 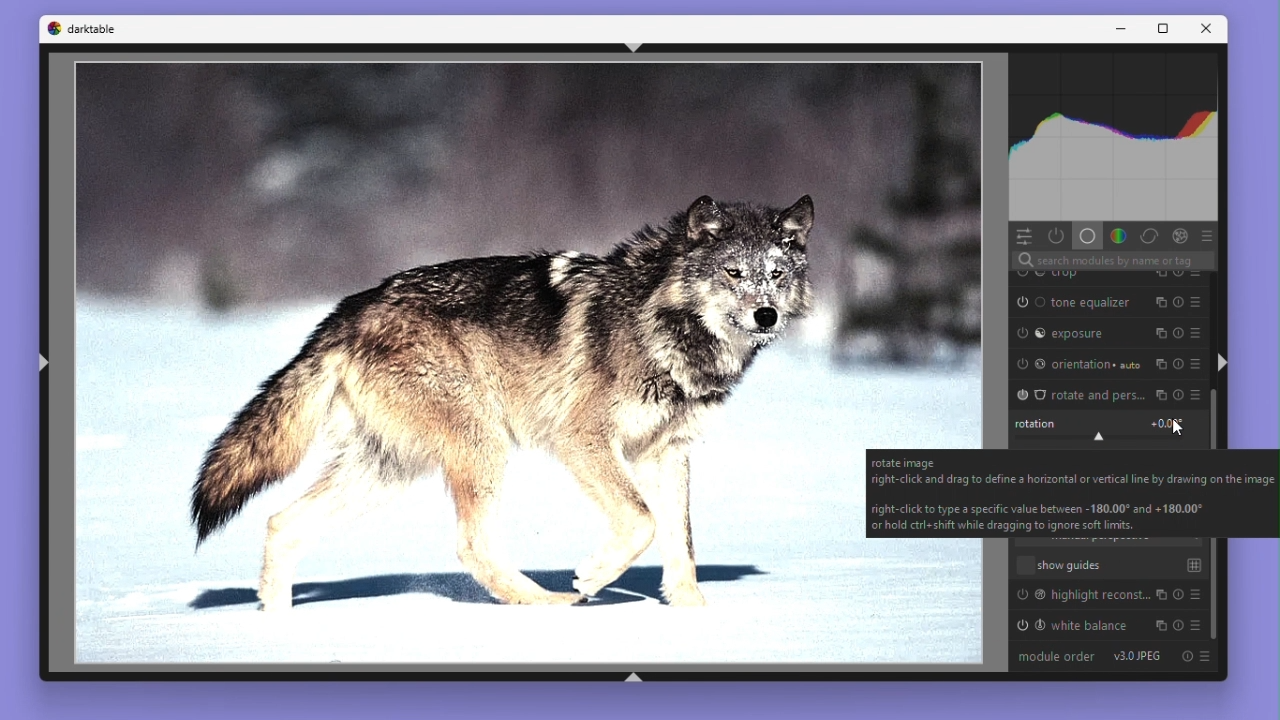 What do you see at coordinates (1106, 261) in the screenshot?
I see `Search bar` at bounding box center [1106, 261].